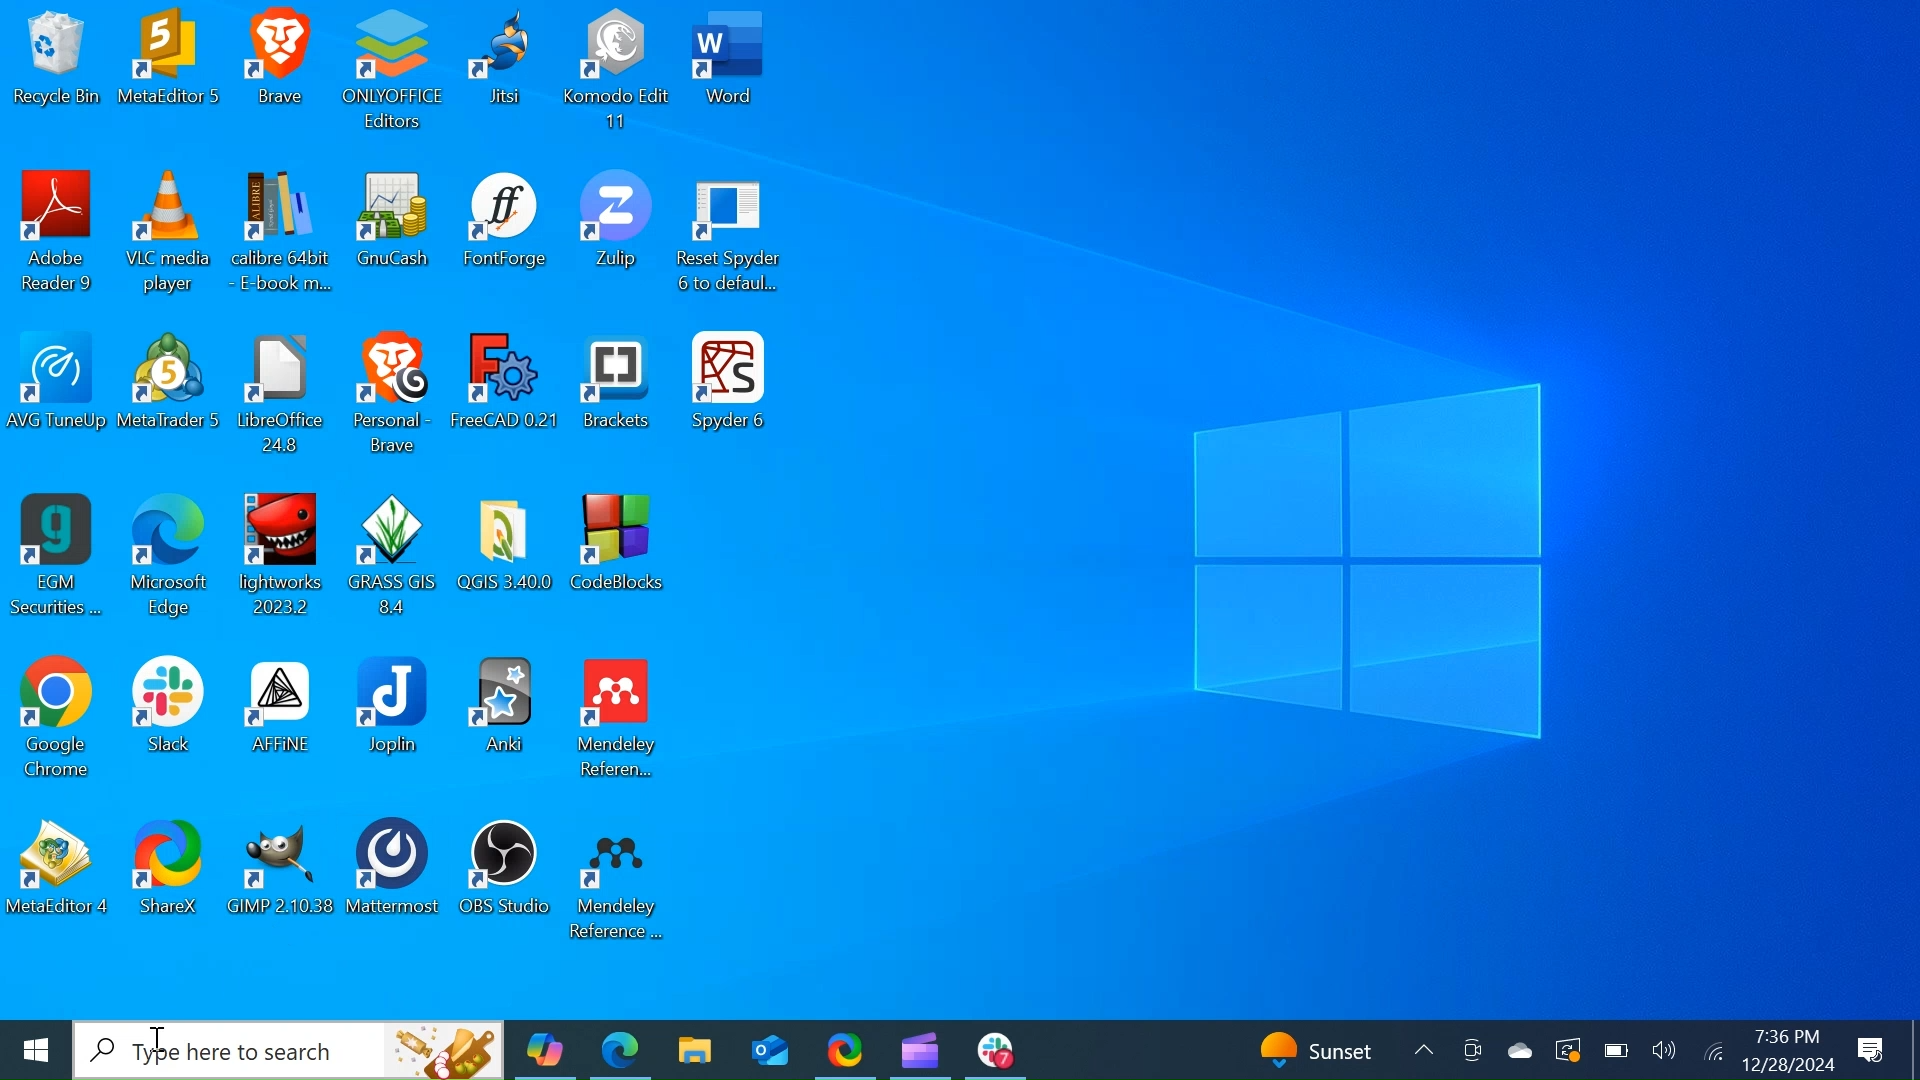 The height and width of the screenshot is (1080, 1920). Describe the element at coordinates (169, 393) in the screenshot. I see `Meta Desktop Icon` at that location.